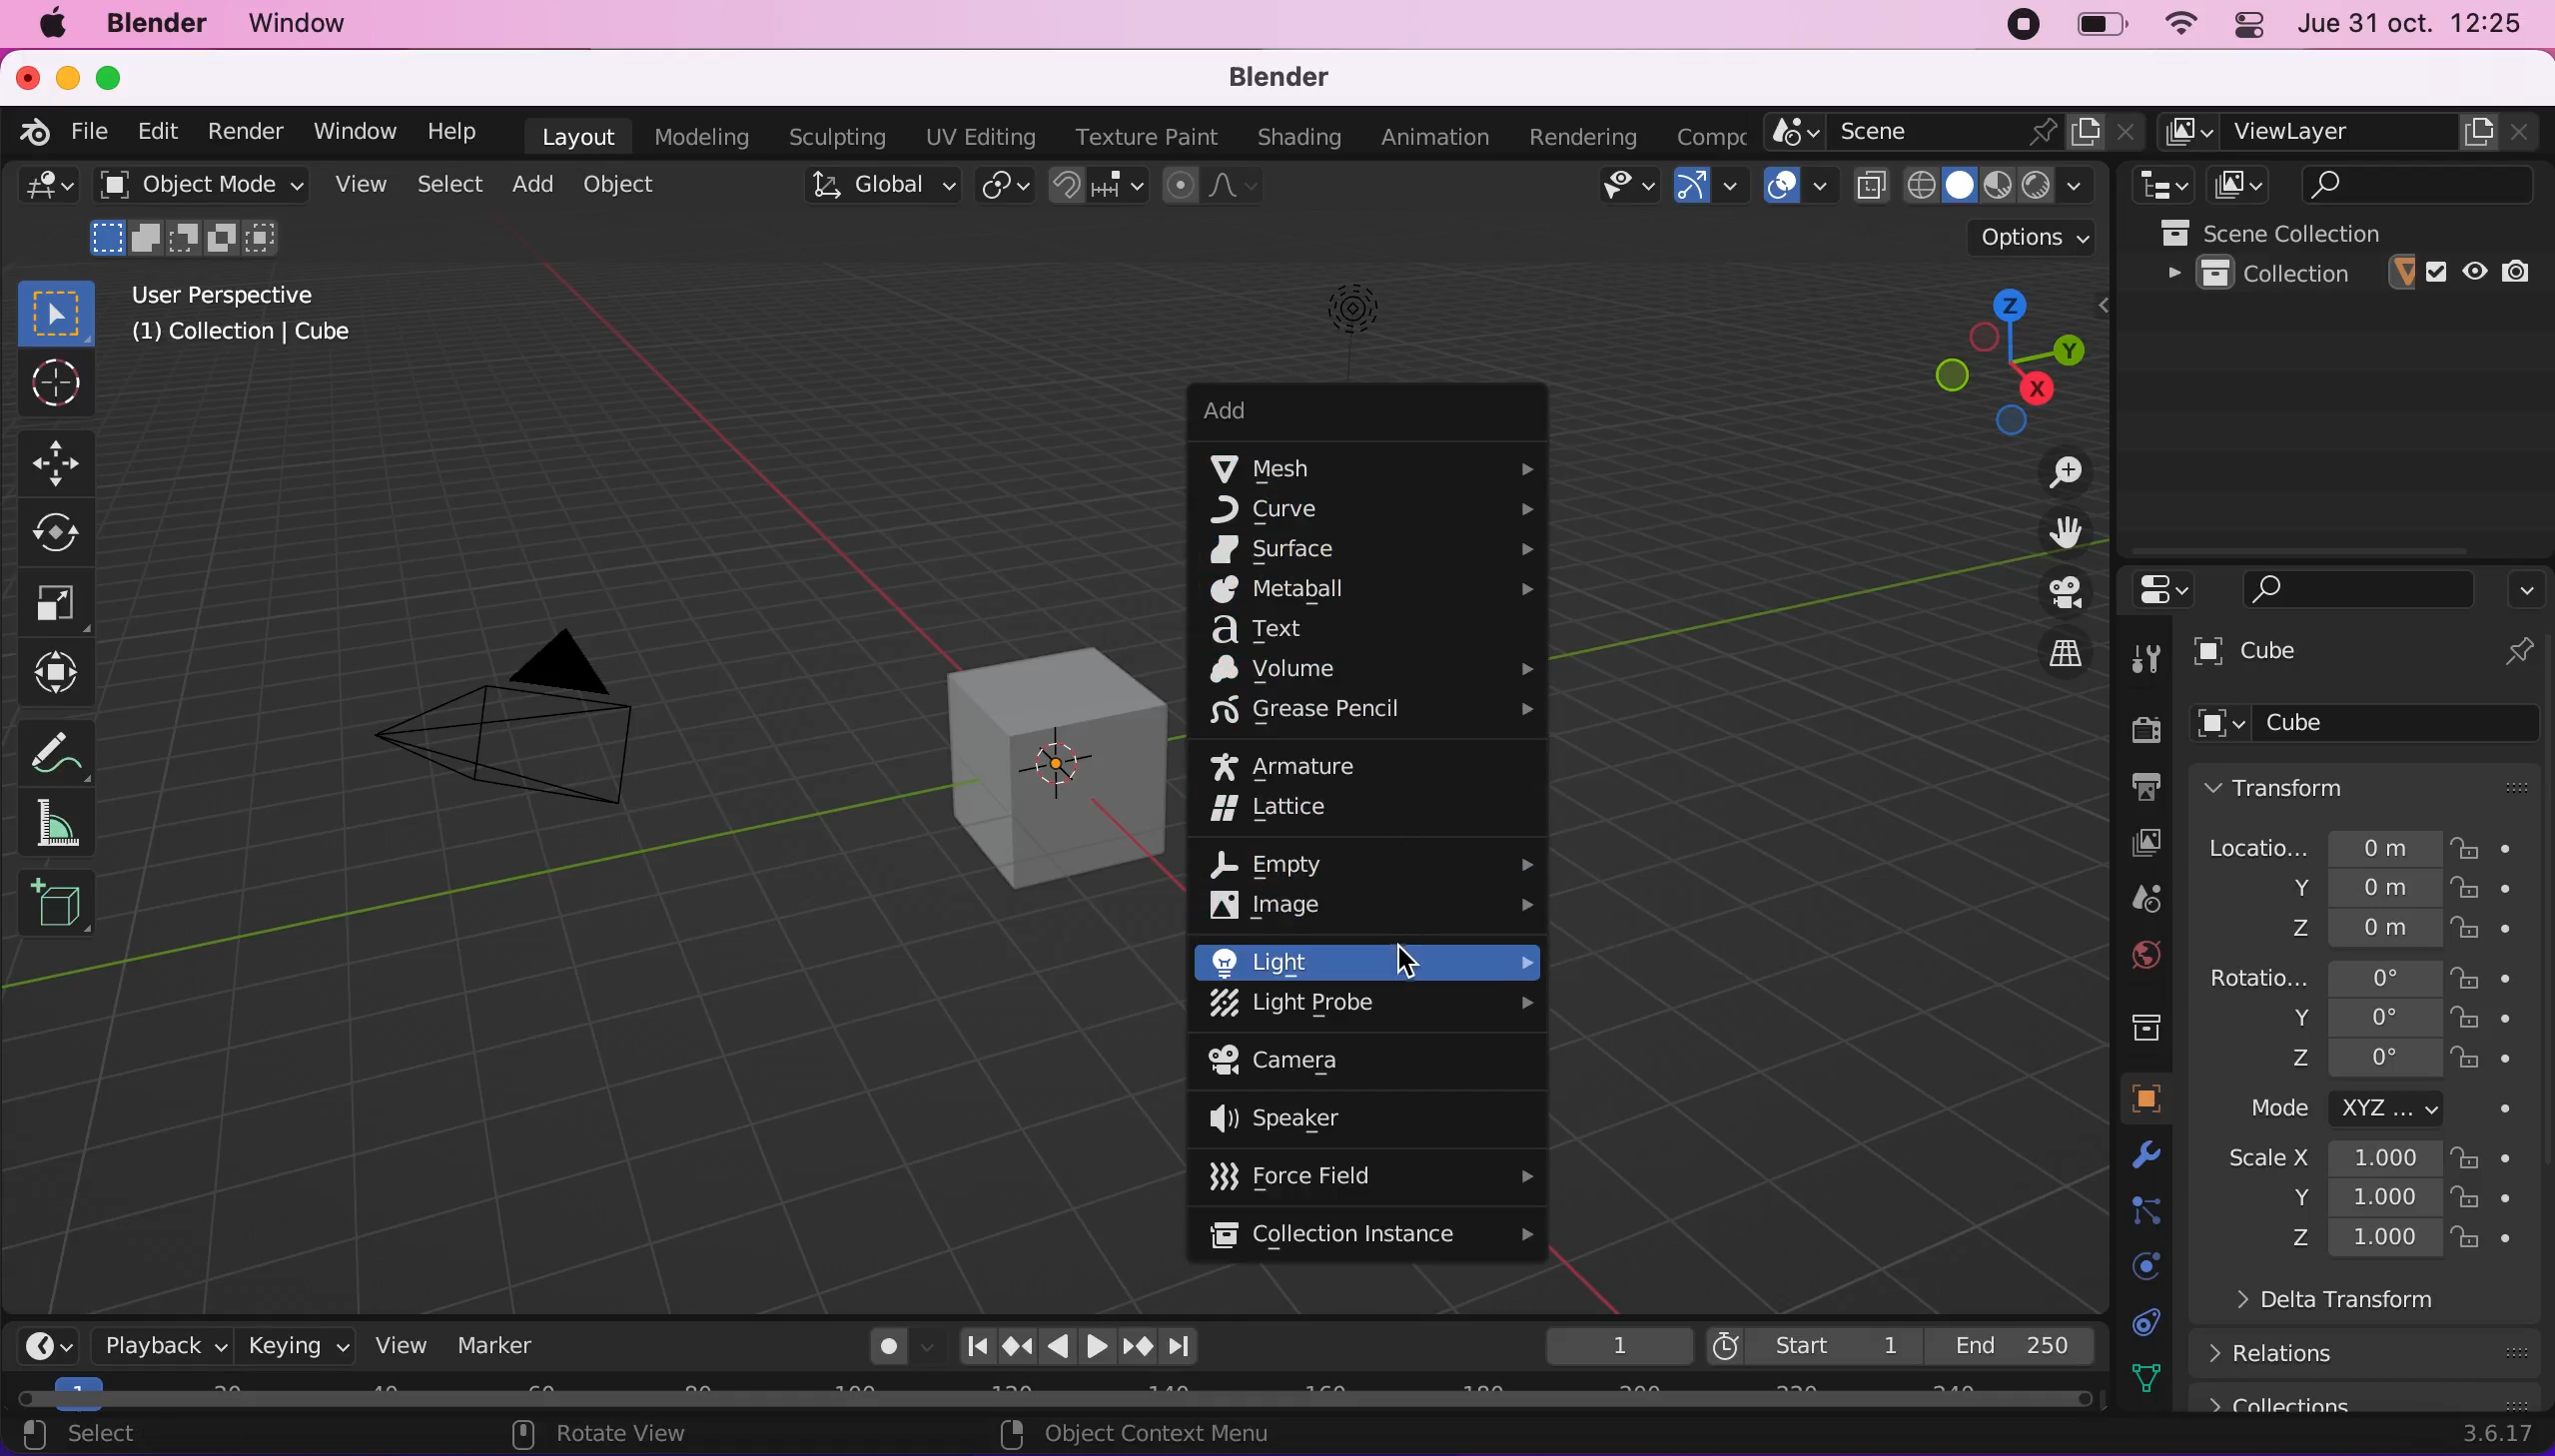  I want to click on toggle the camera view, so click(2046, 592).